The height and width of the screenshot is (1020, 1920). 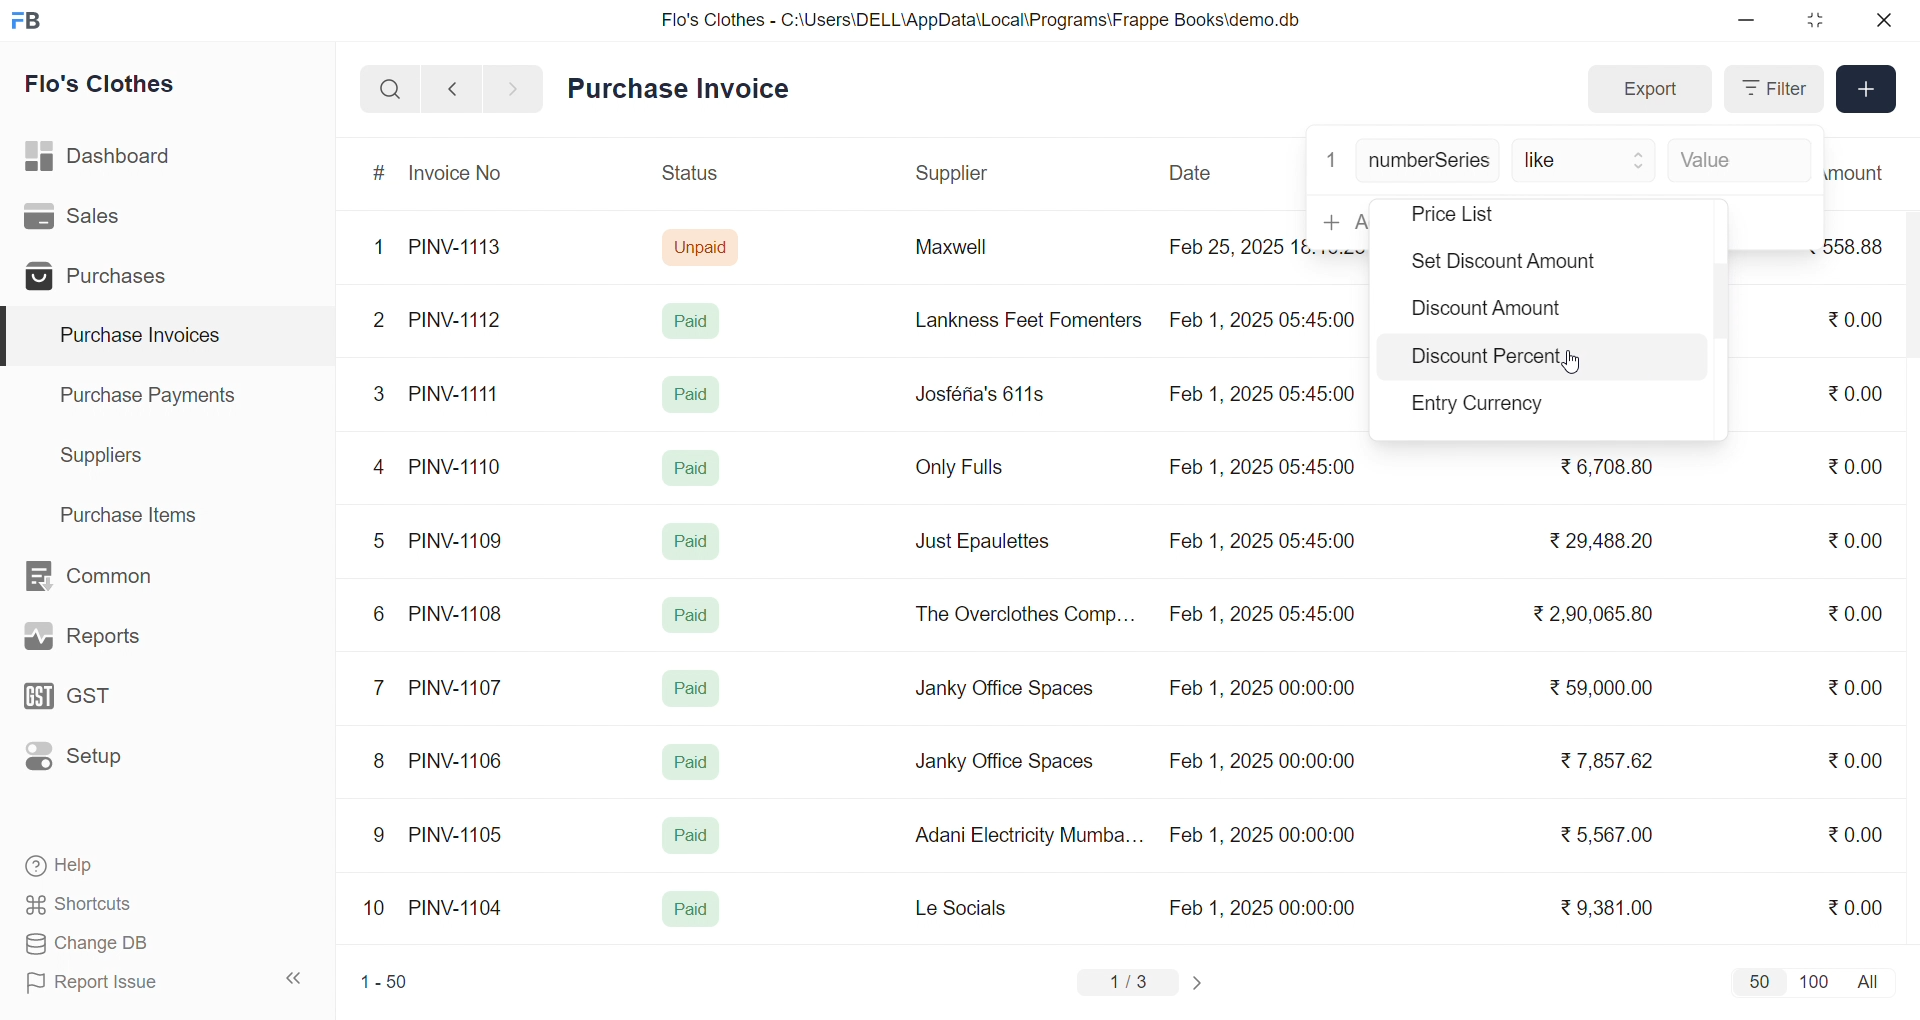 I want to click on Paid, so click(x=695, y=538).